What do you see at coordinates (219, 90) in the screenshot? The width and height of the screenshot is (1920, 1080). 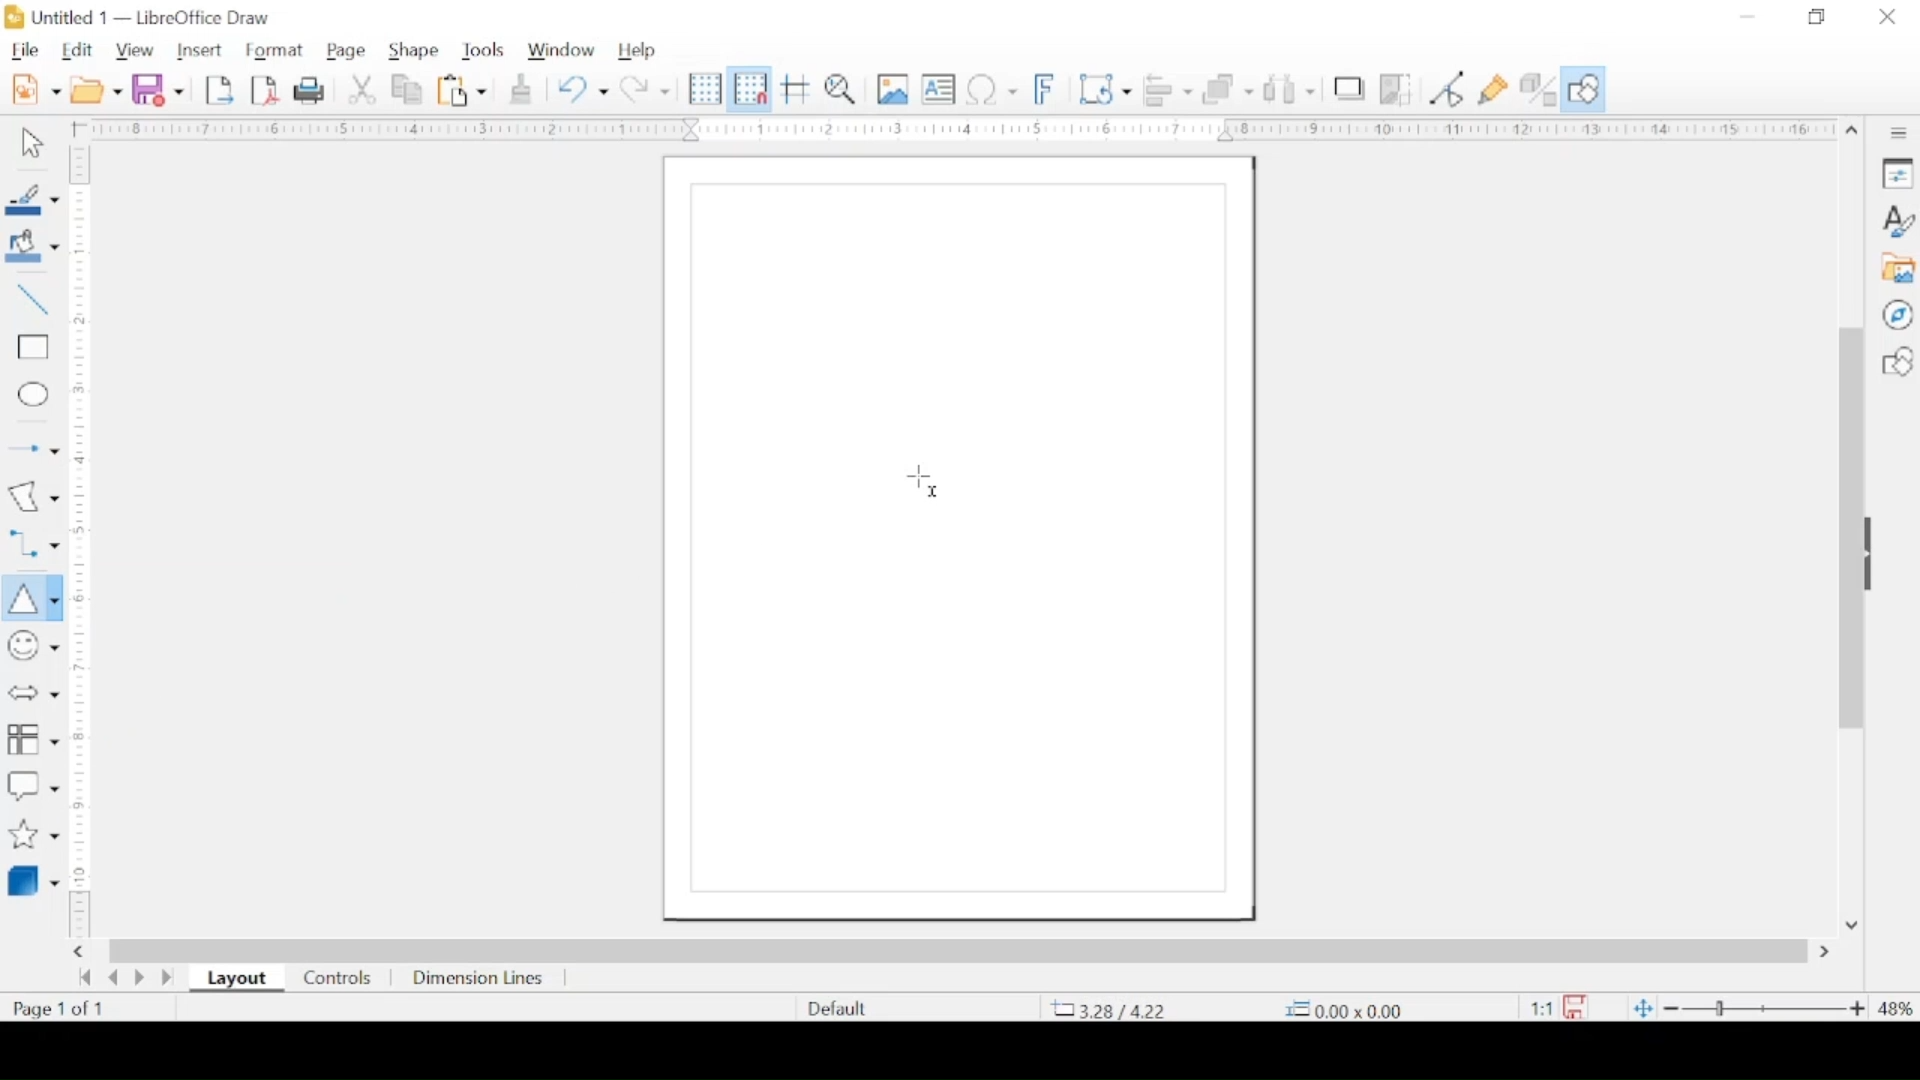 I see `export` at bounding box center [219, 90].